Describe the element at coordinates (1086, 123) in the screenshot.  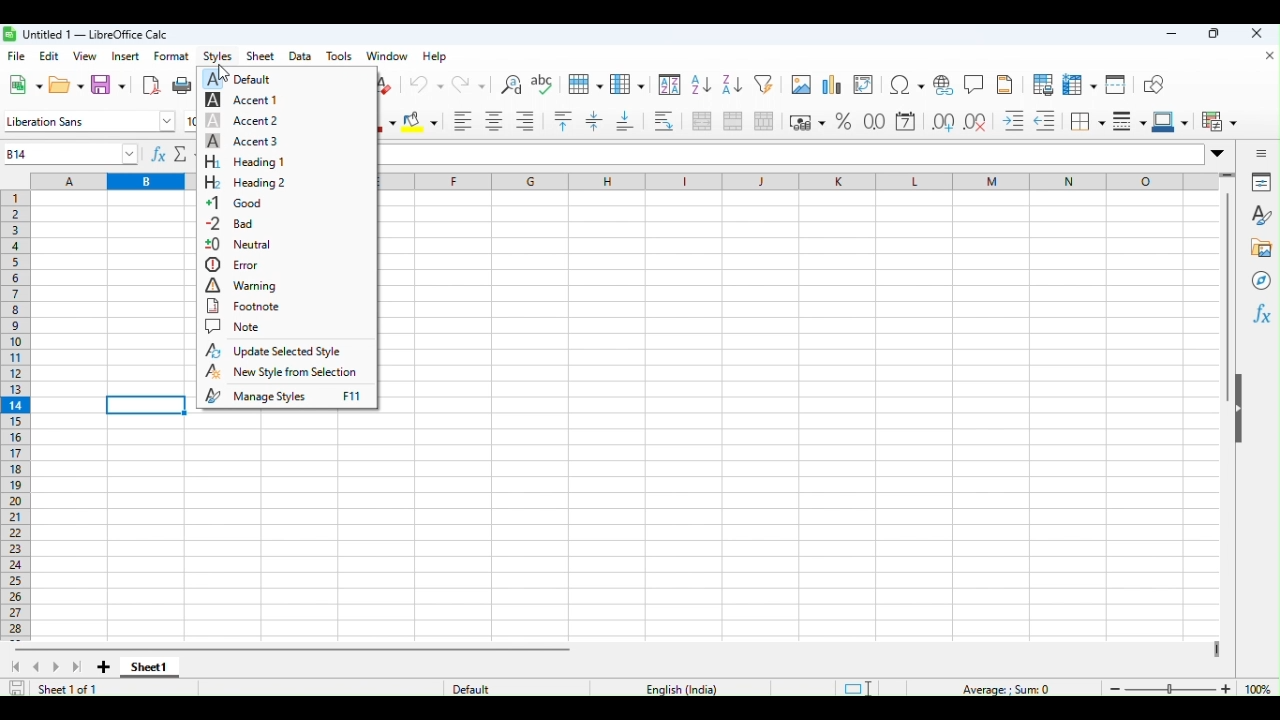
I see `Borders` at that location.